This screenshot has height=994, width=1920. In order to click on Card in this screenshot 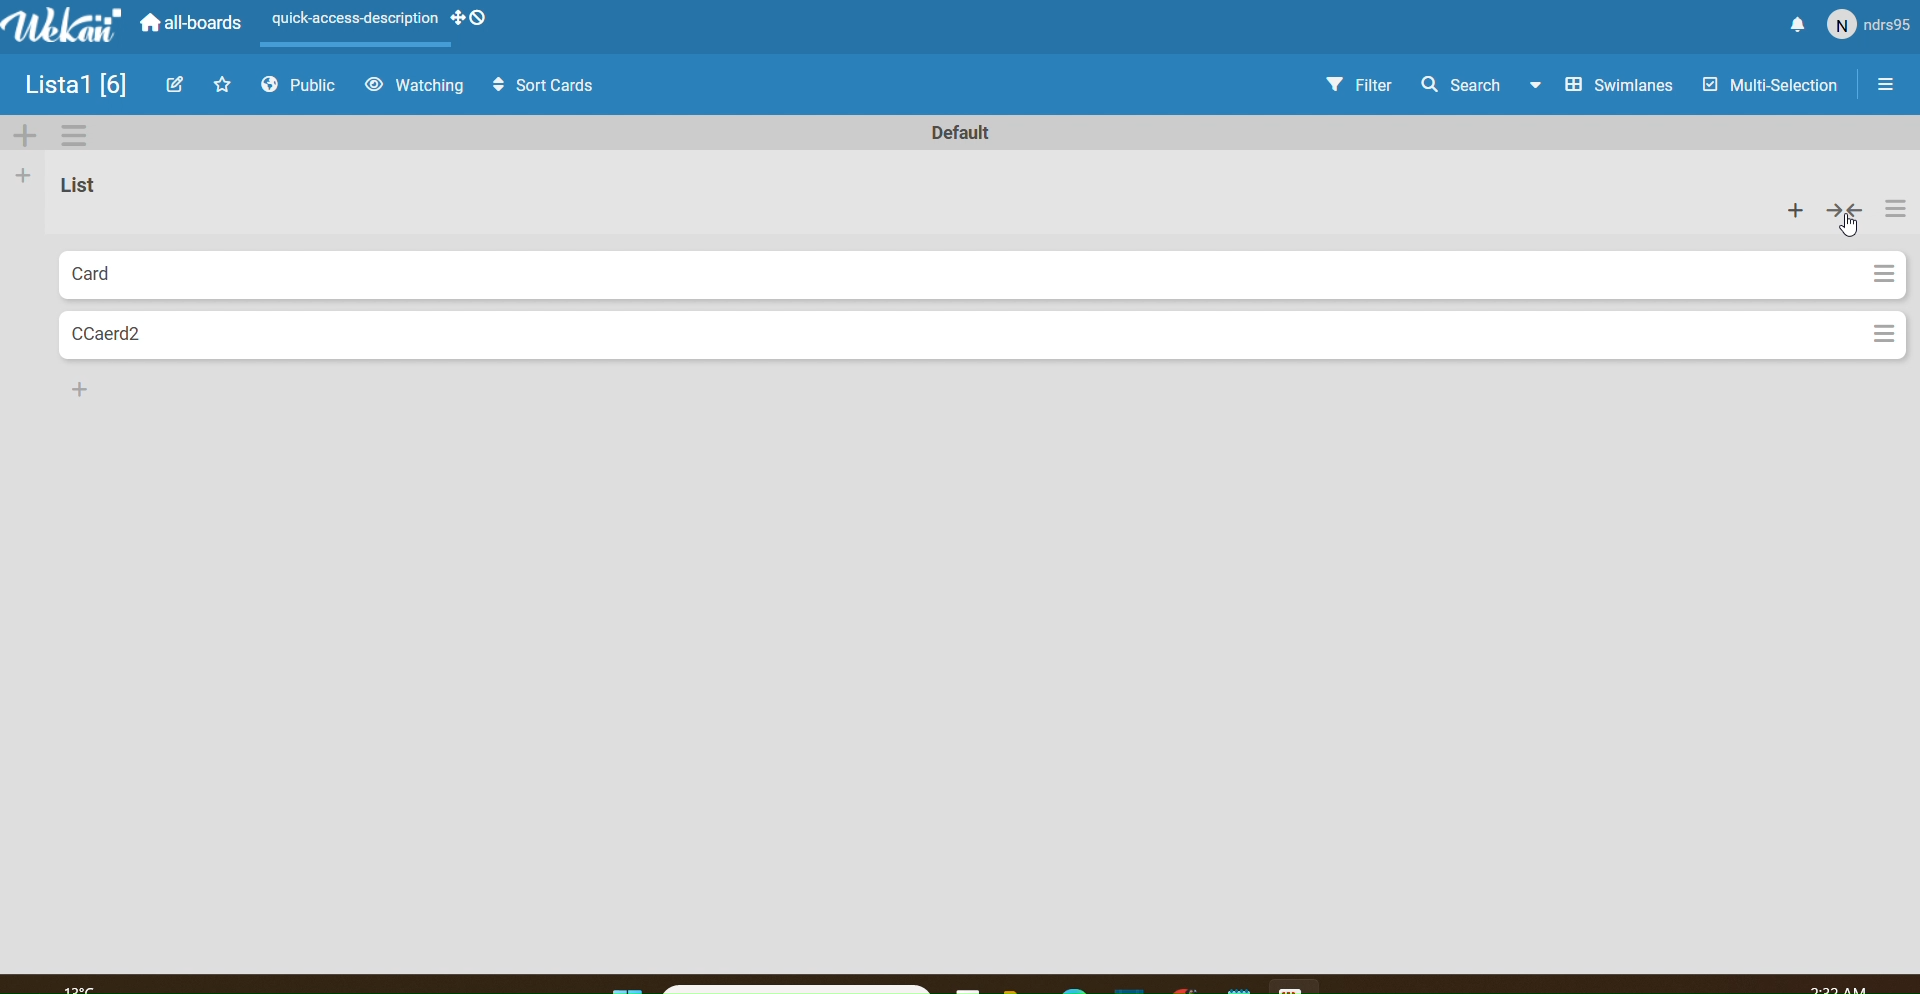, I will do `click(946, 275)`.